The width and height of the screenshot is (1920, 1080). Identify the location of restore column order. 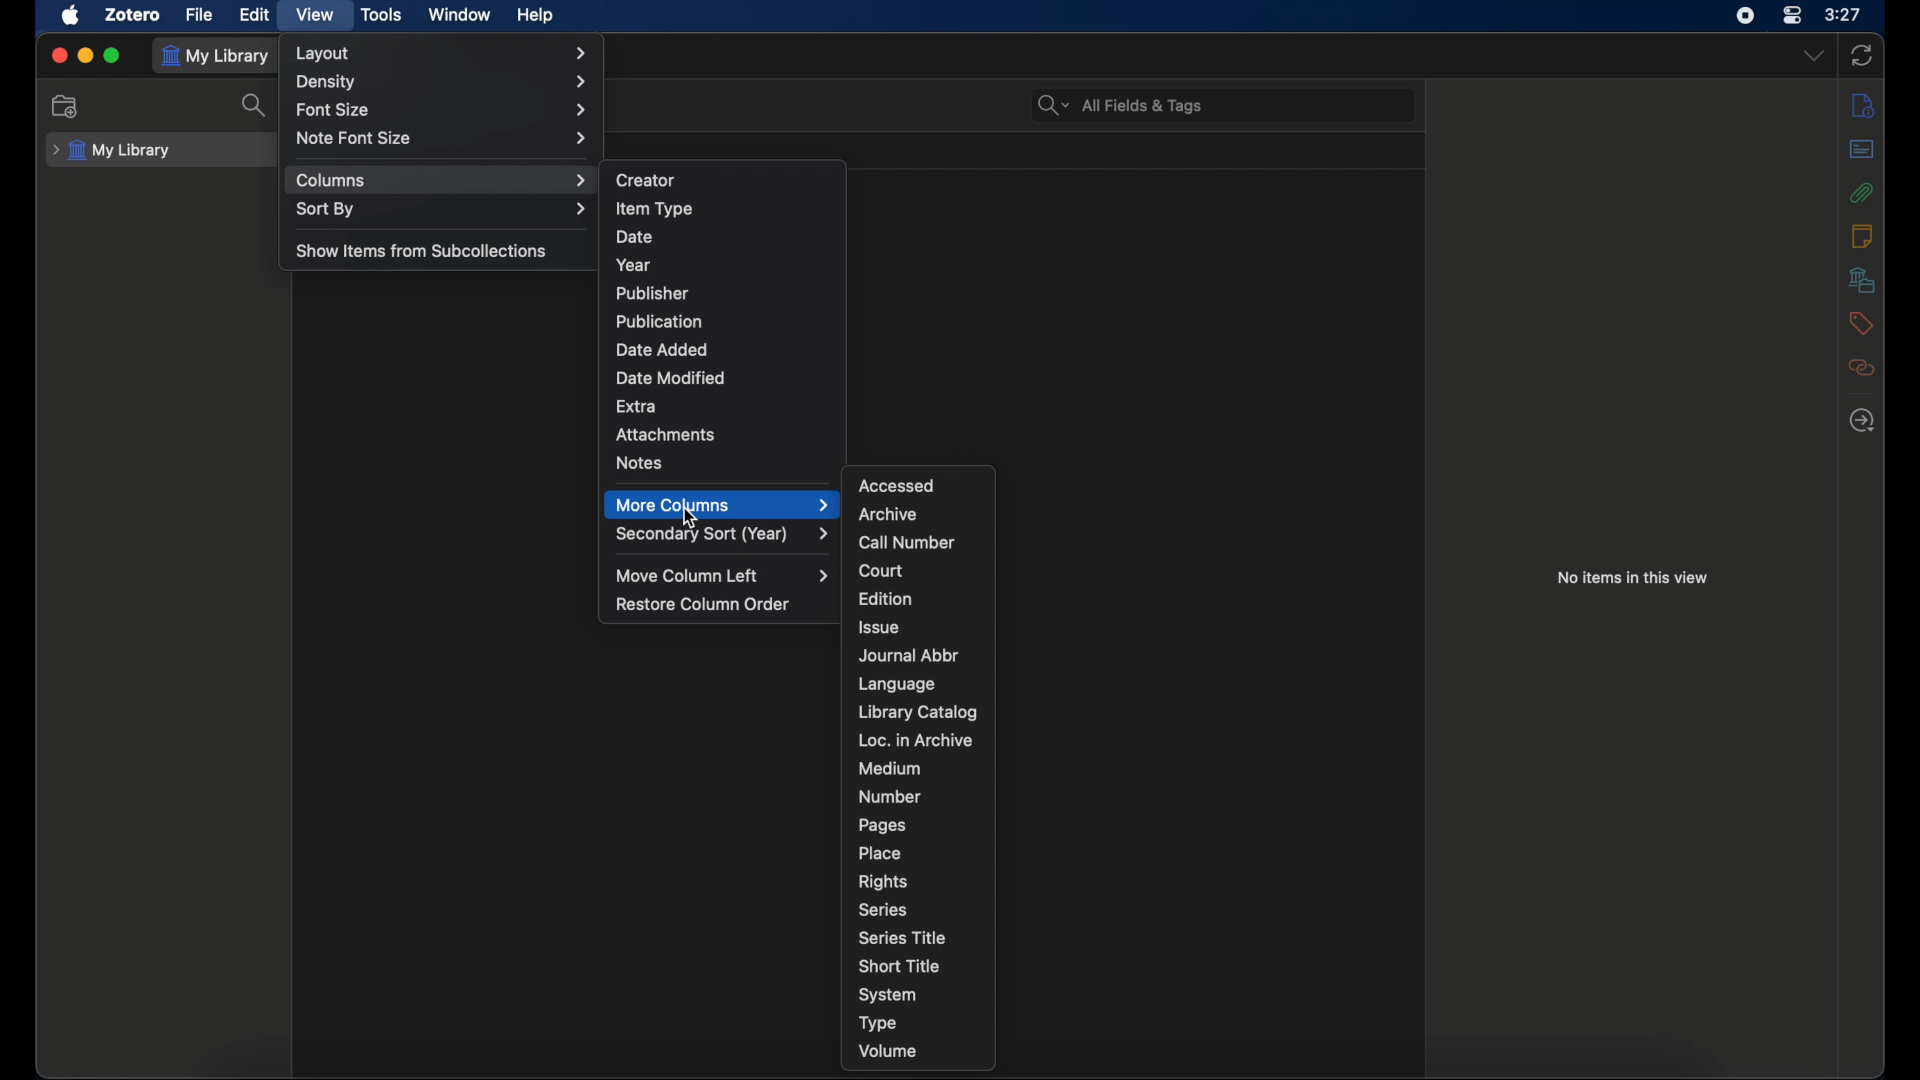
(704, 605).